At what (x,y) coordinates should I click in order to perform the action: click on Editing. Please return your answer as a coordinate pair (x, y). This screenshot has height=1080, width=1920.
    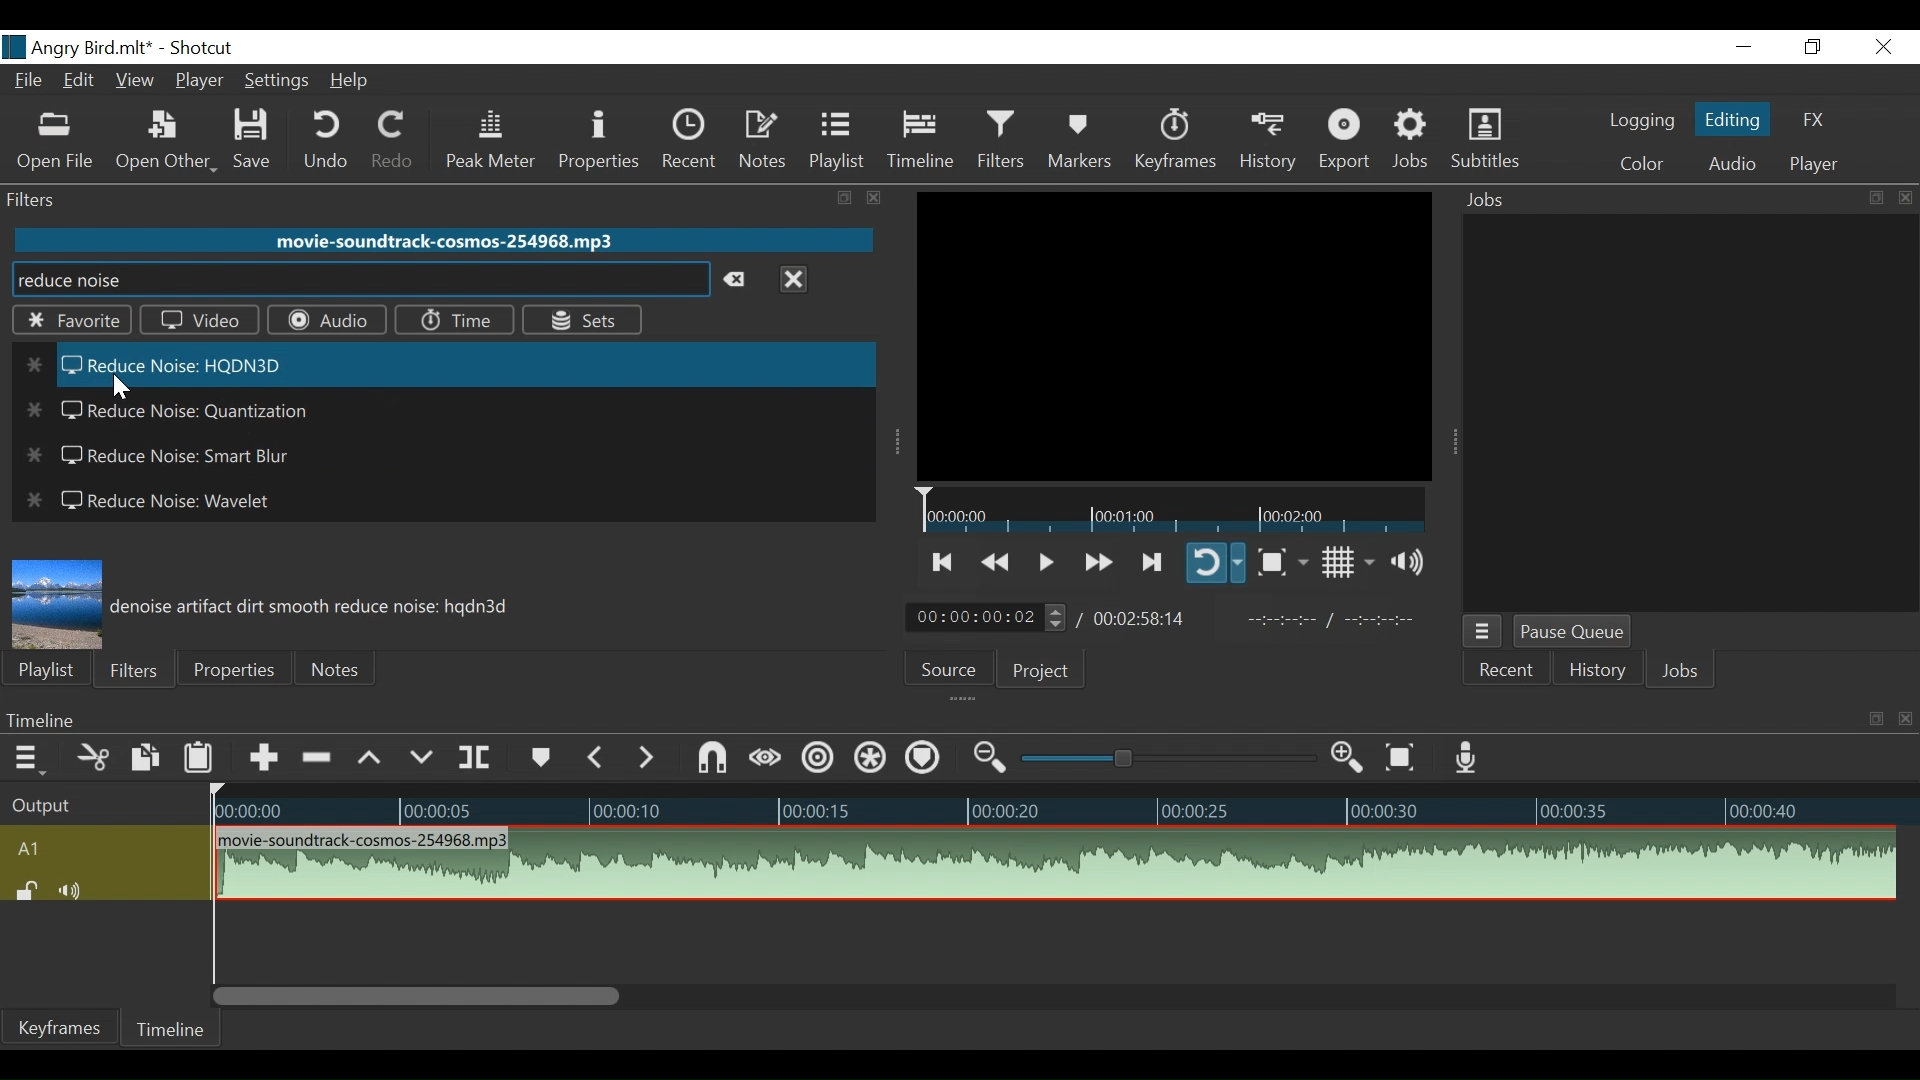
    Looking at the image, I should click on (1733, 116).